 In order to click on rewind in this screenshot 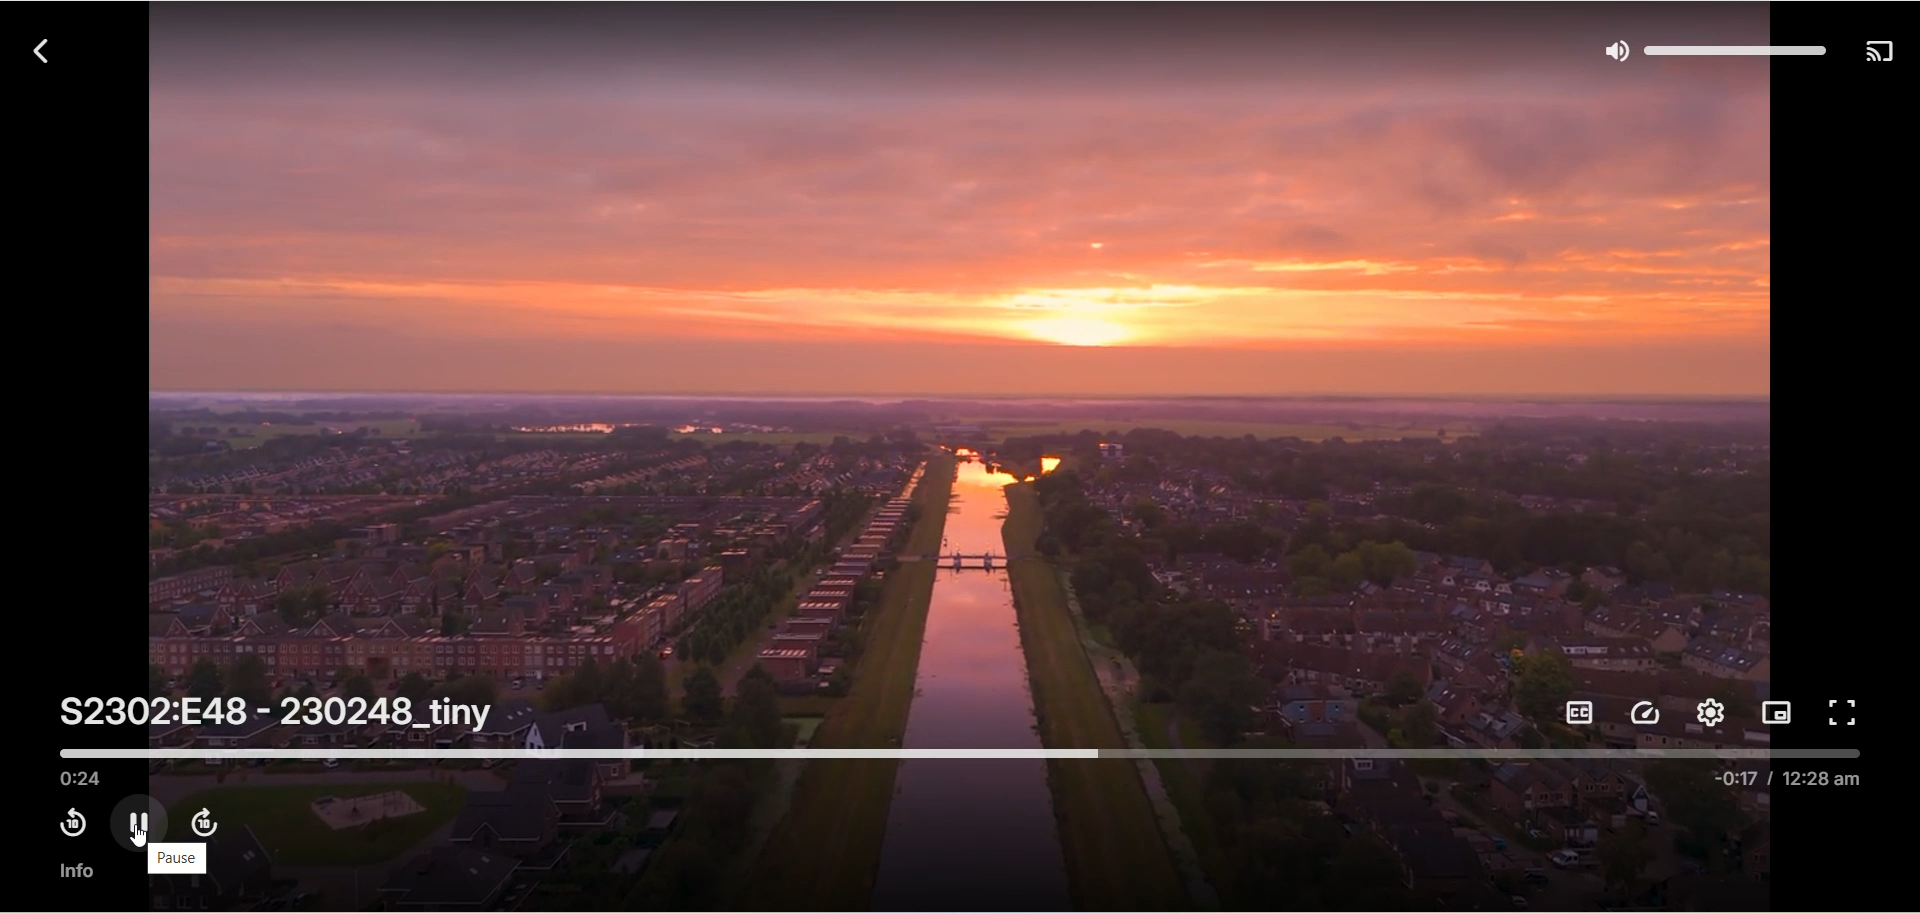, I will do `click(67, 823)`.